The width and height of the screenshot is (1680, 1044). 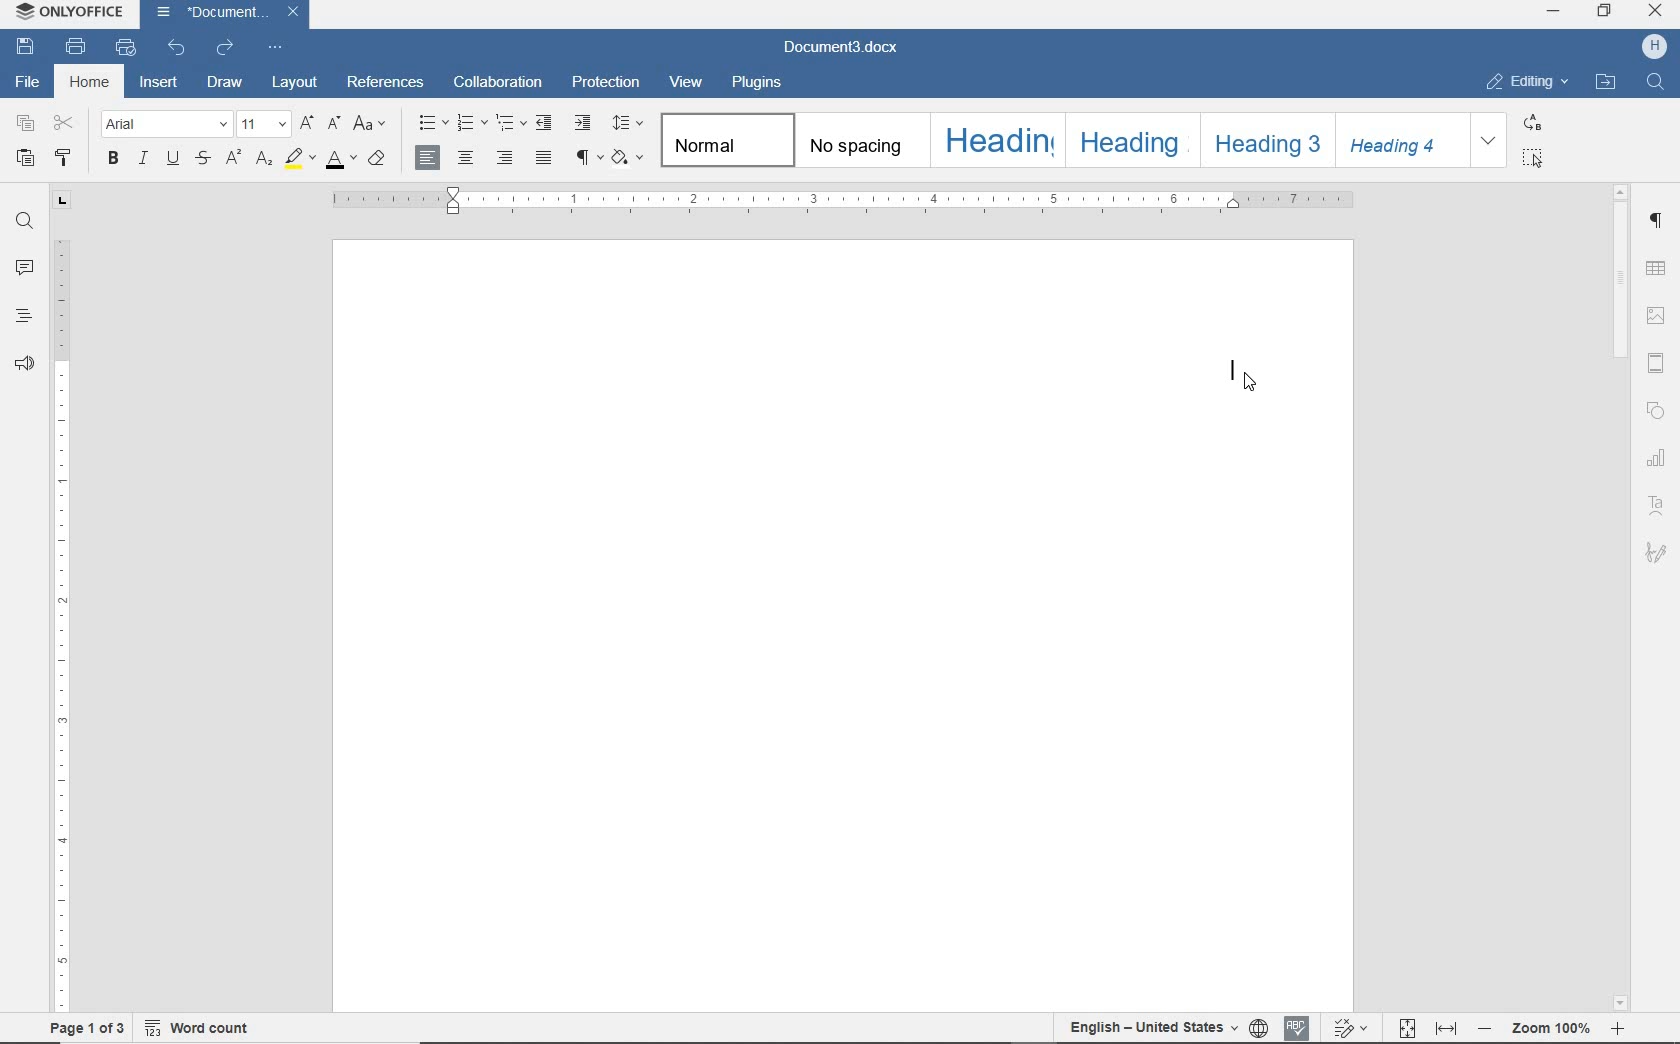 I want to click on PRINT, so click(x=77, y=47).